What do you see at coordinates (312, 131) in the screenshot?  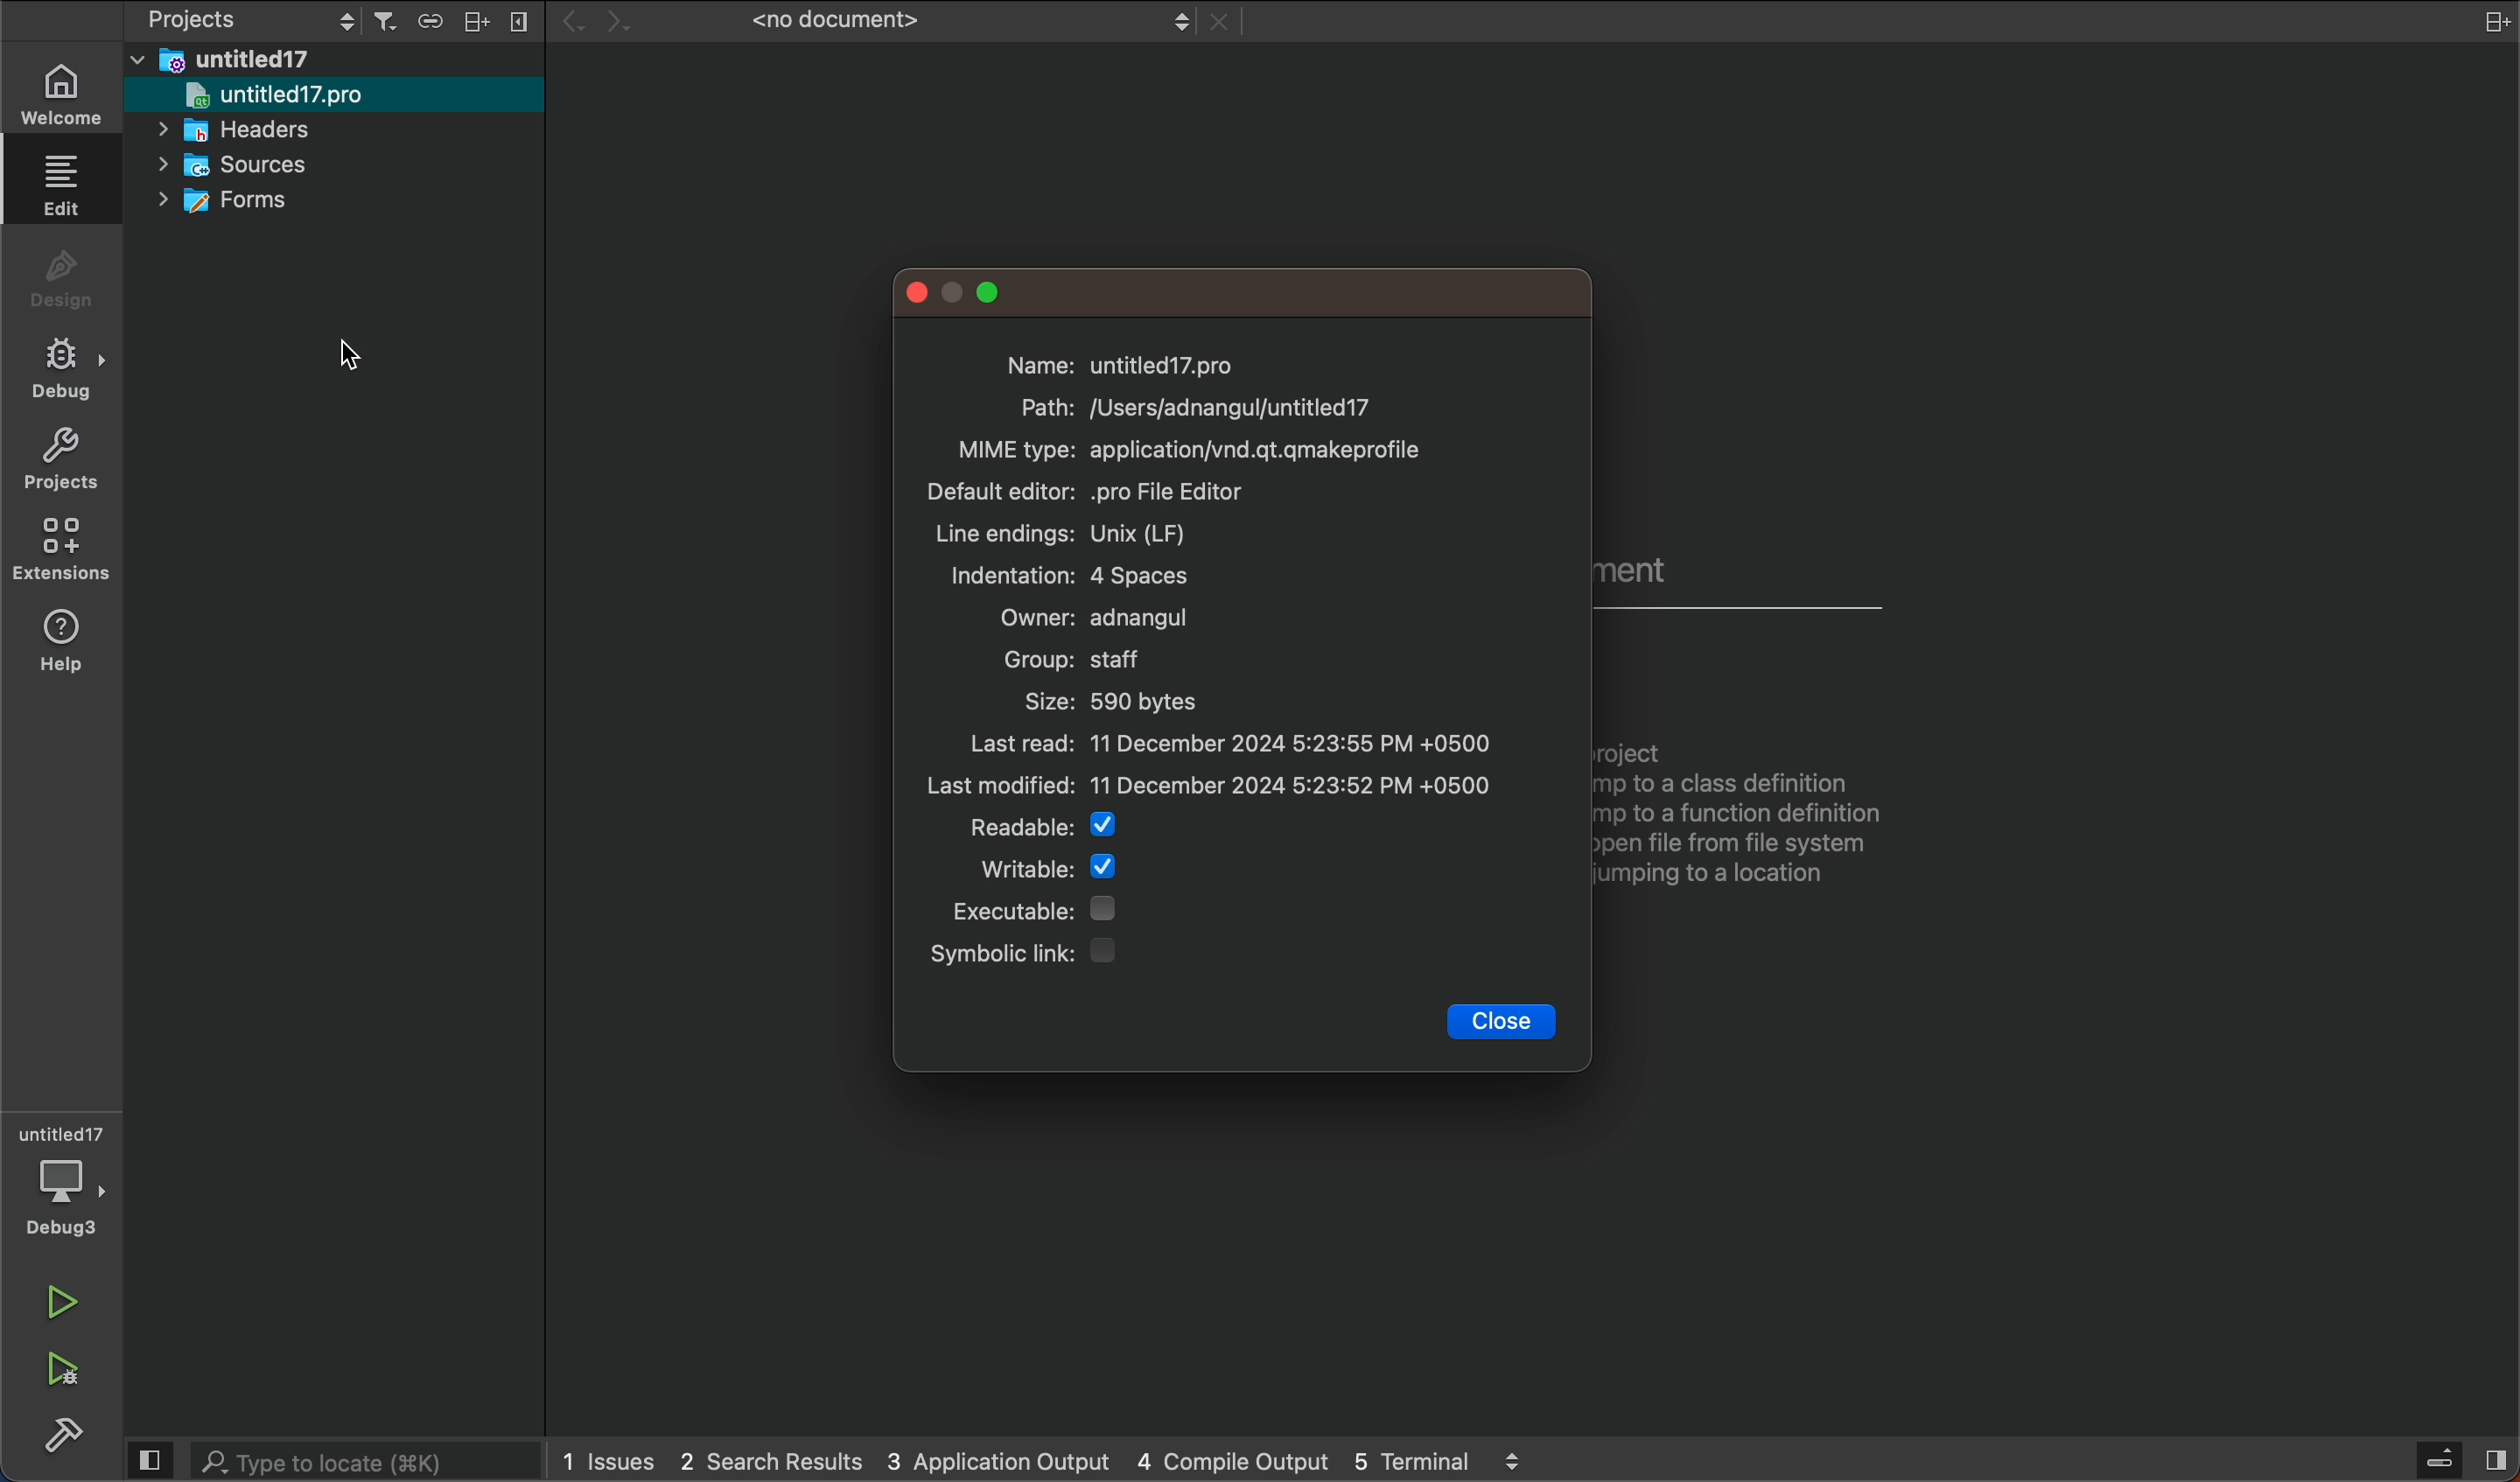 I see `headers` at bounding box center [312, 131].